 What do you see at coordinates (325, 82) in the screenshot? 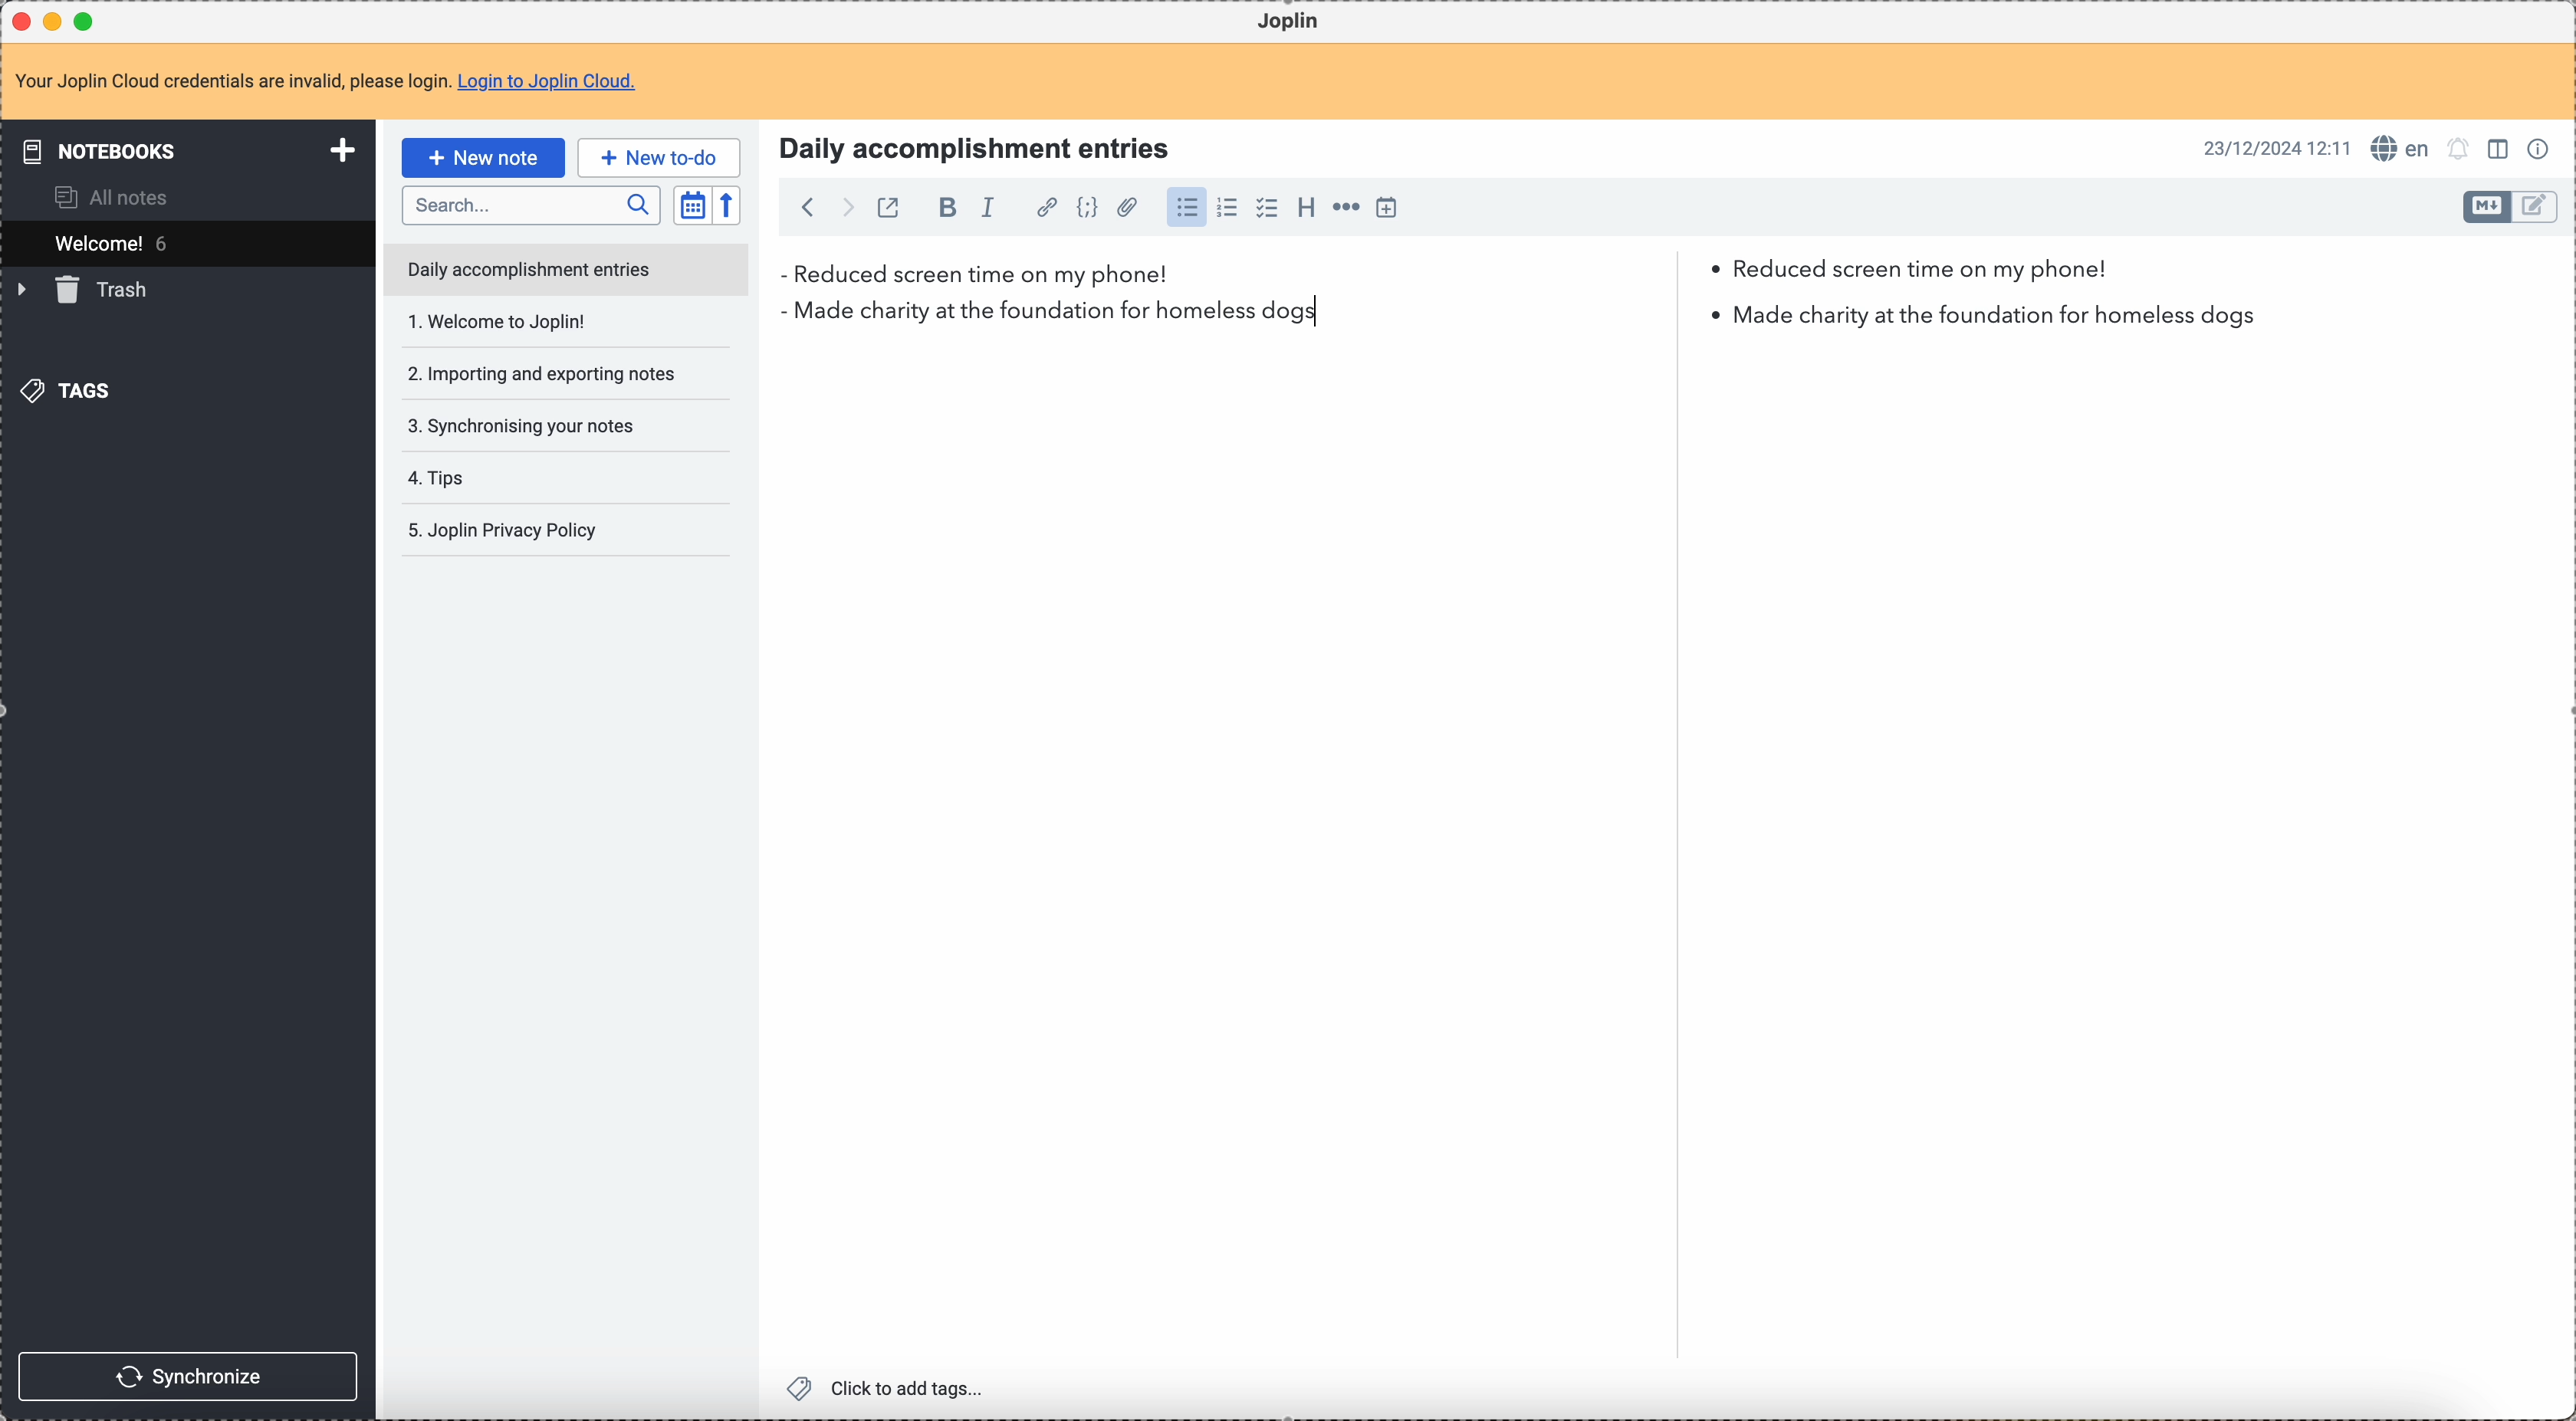
I see `note` at bounding box center [325, 82].